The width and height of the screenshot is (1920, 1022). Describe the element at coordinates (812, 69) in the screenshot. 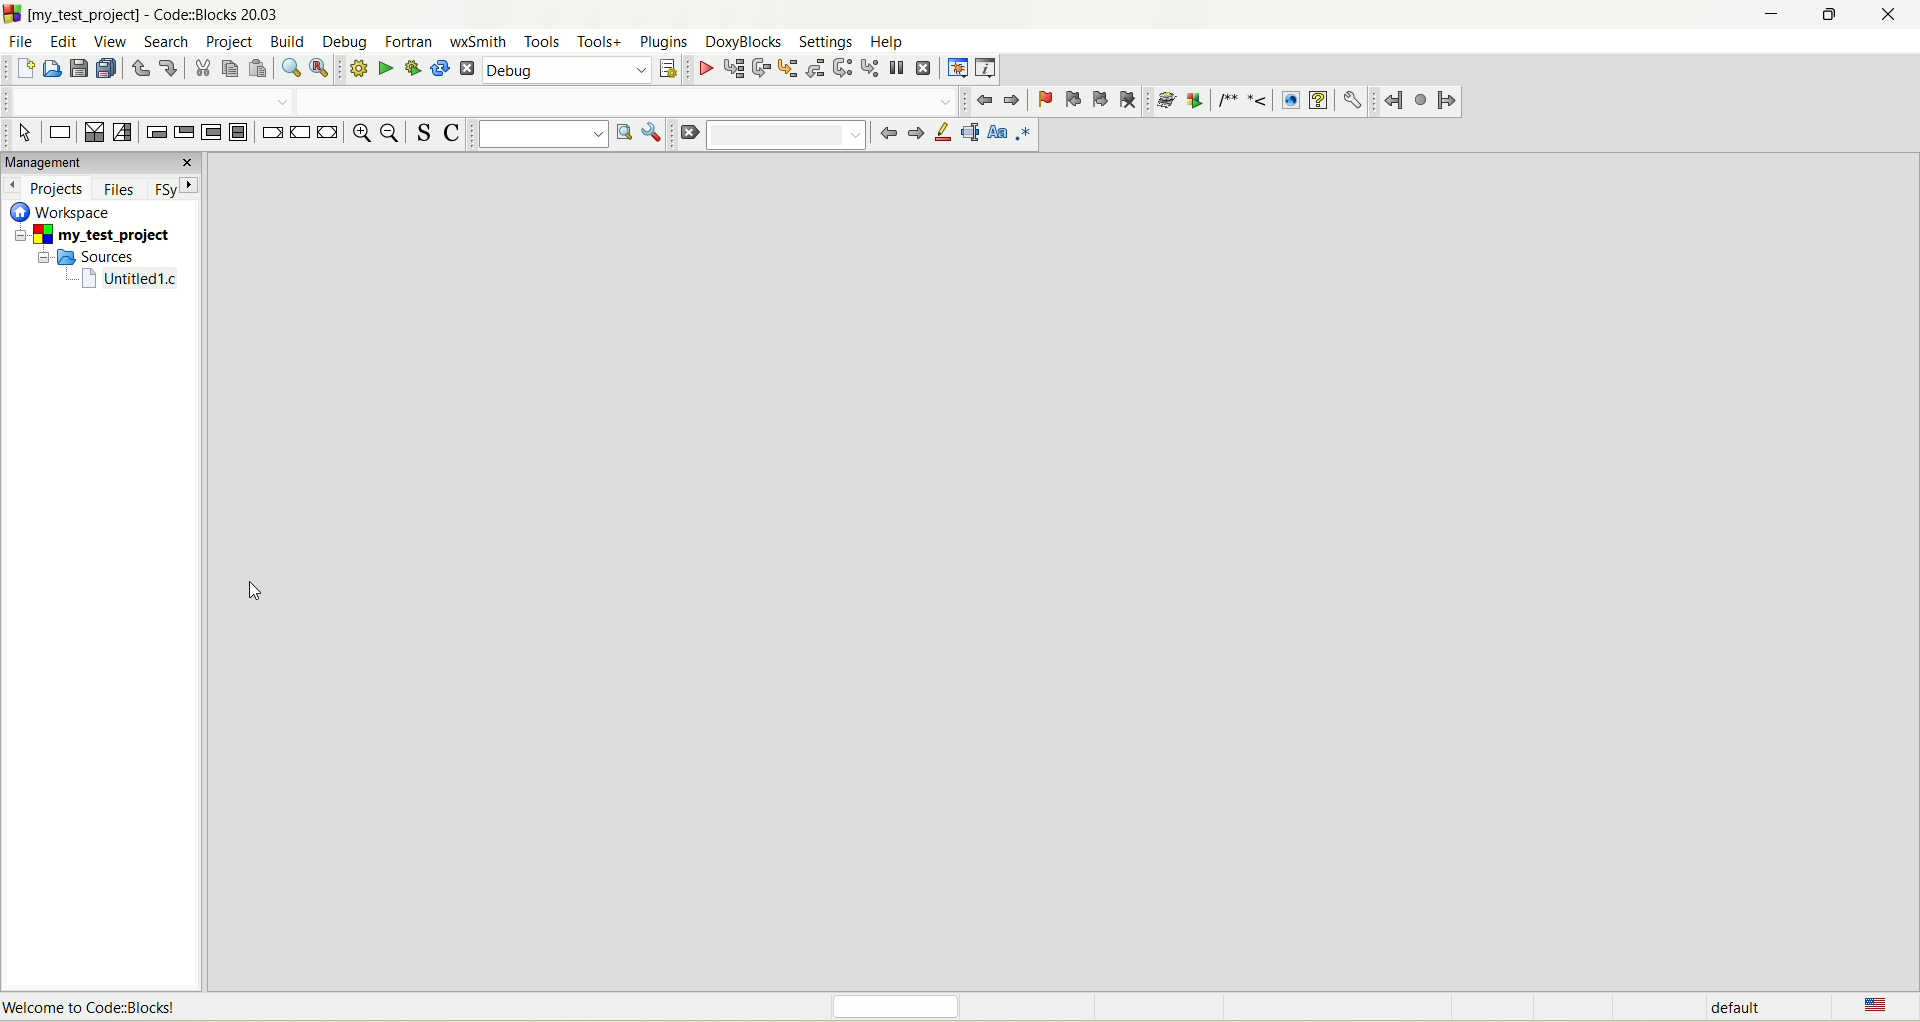

I see `step out` at that location.